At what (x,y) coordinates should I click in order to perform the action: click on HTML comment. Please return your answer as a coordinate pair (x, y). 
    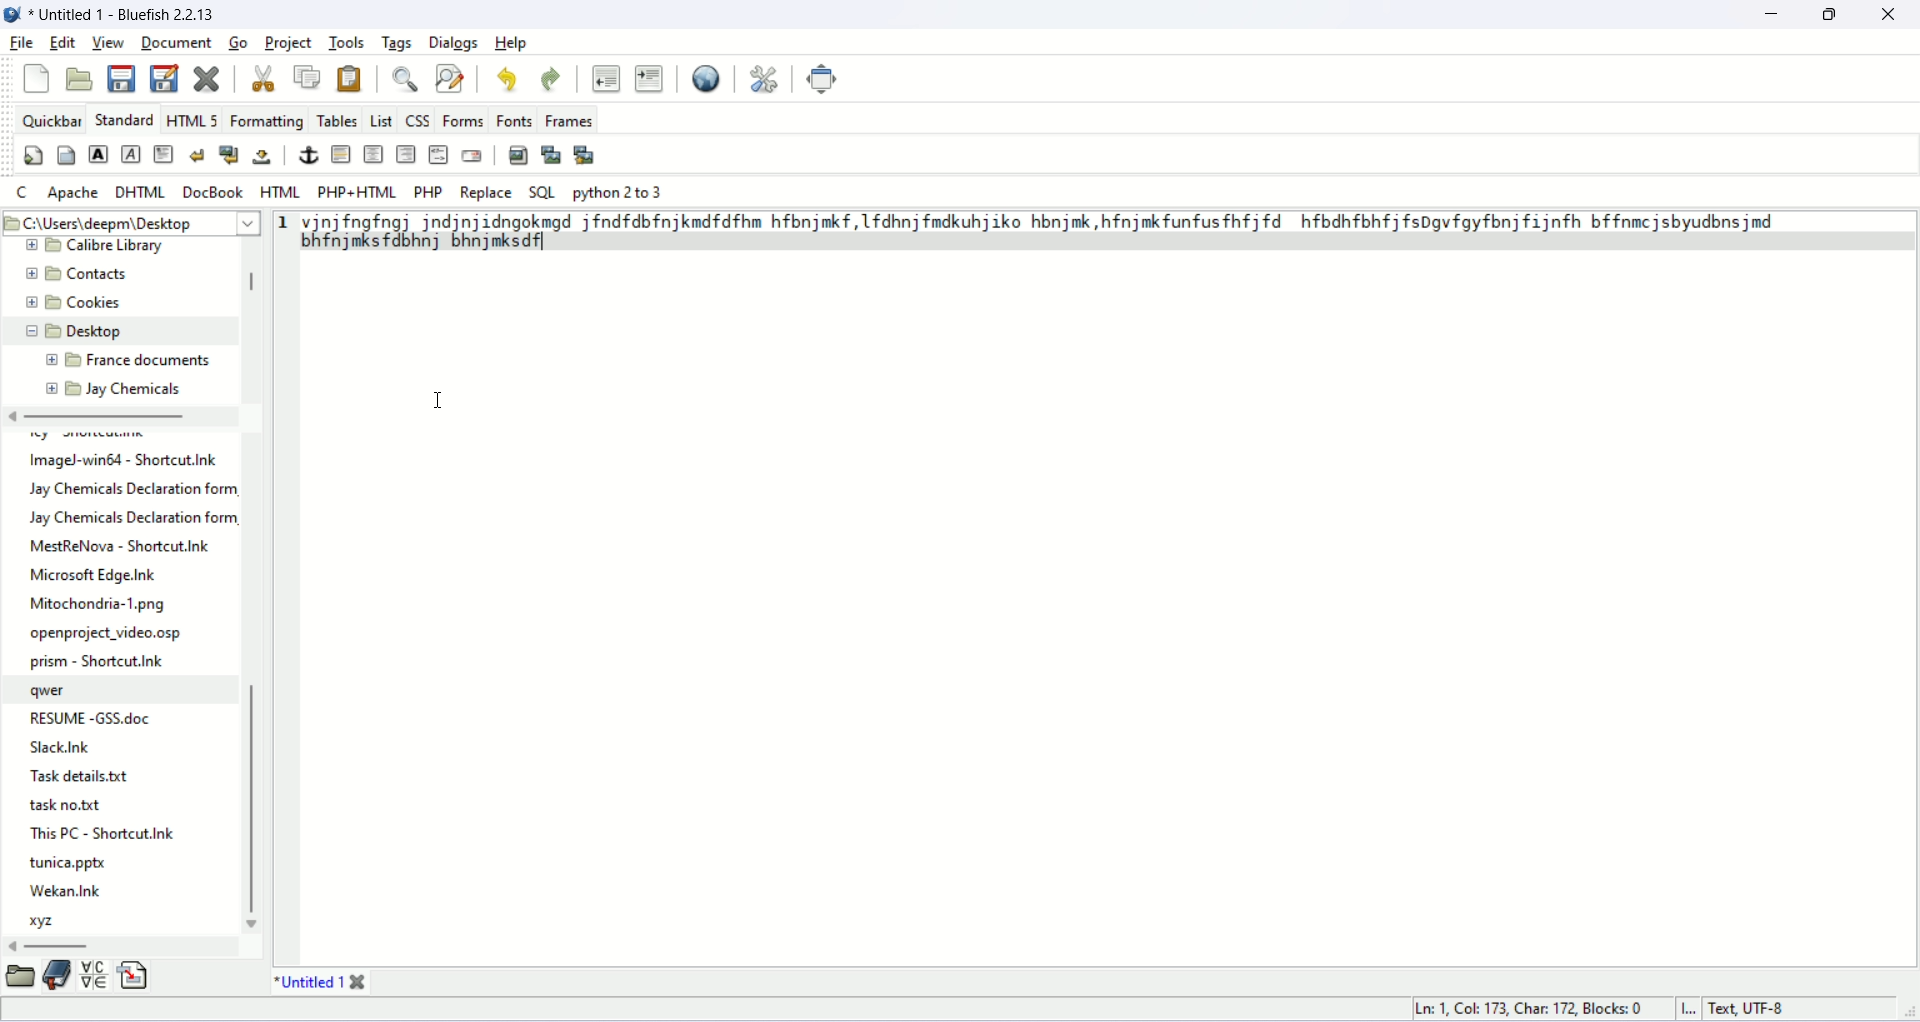
    Looking at the image, I should click on (439, 154).